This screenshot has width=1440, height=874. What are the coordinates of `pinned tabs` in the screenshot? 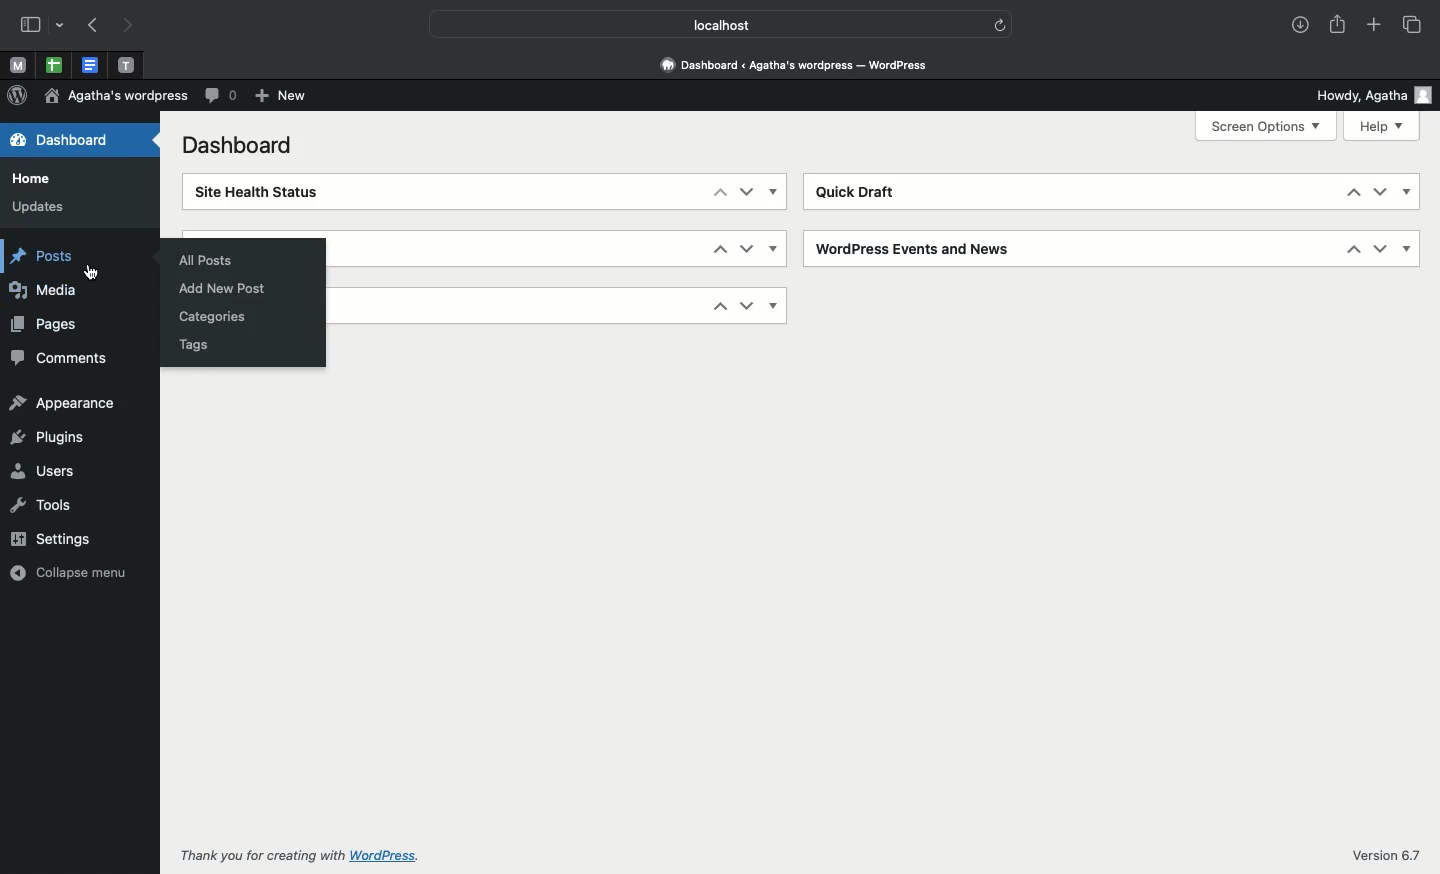 It's located at (90, 66).